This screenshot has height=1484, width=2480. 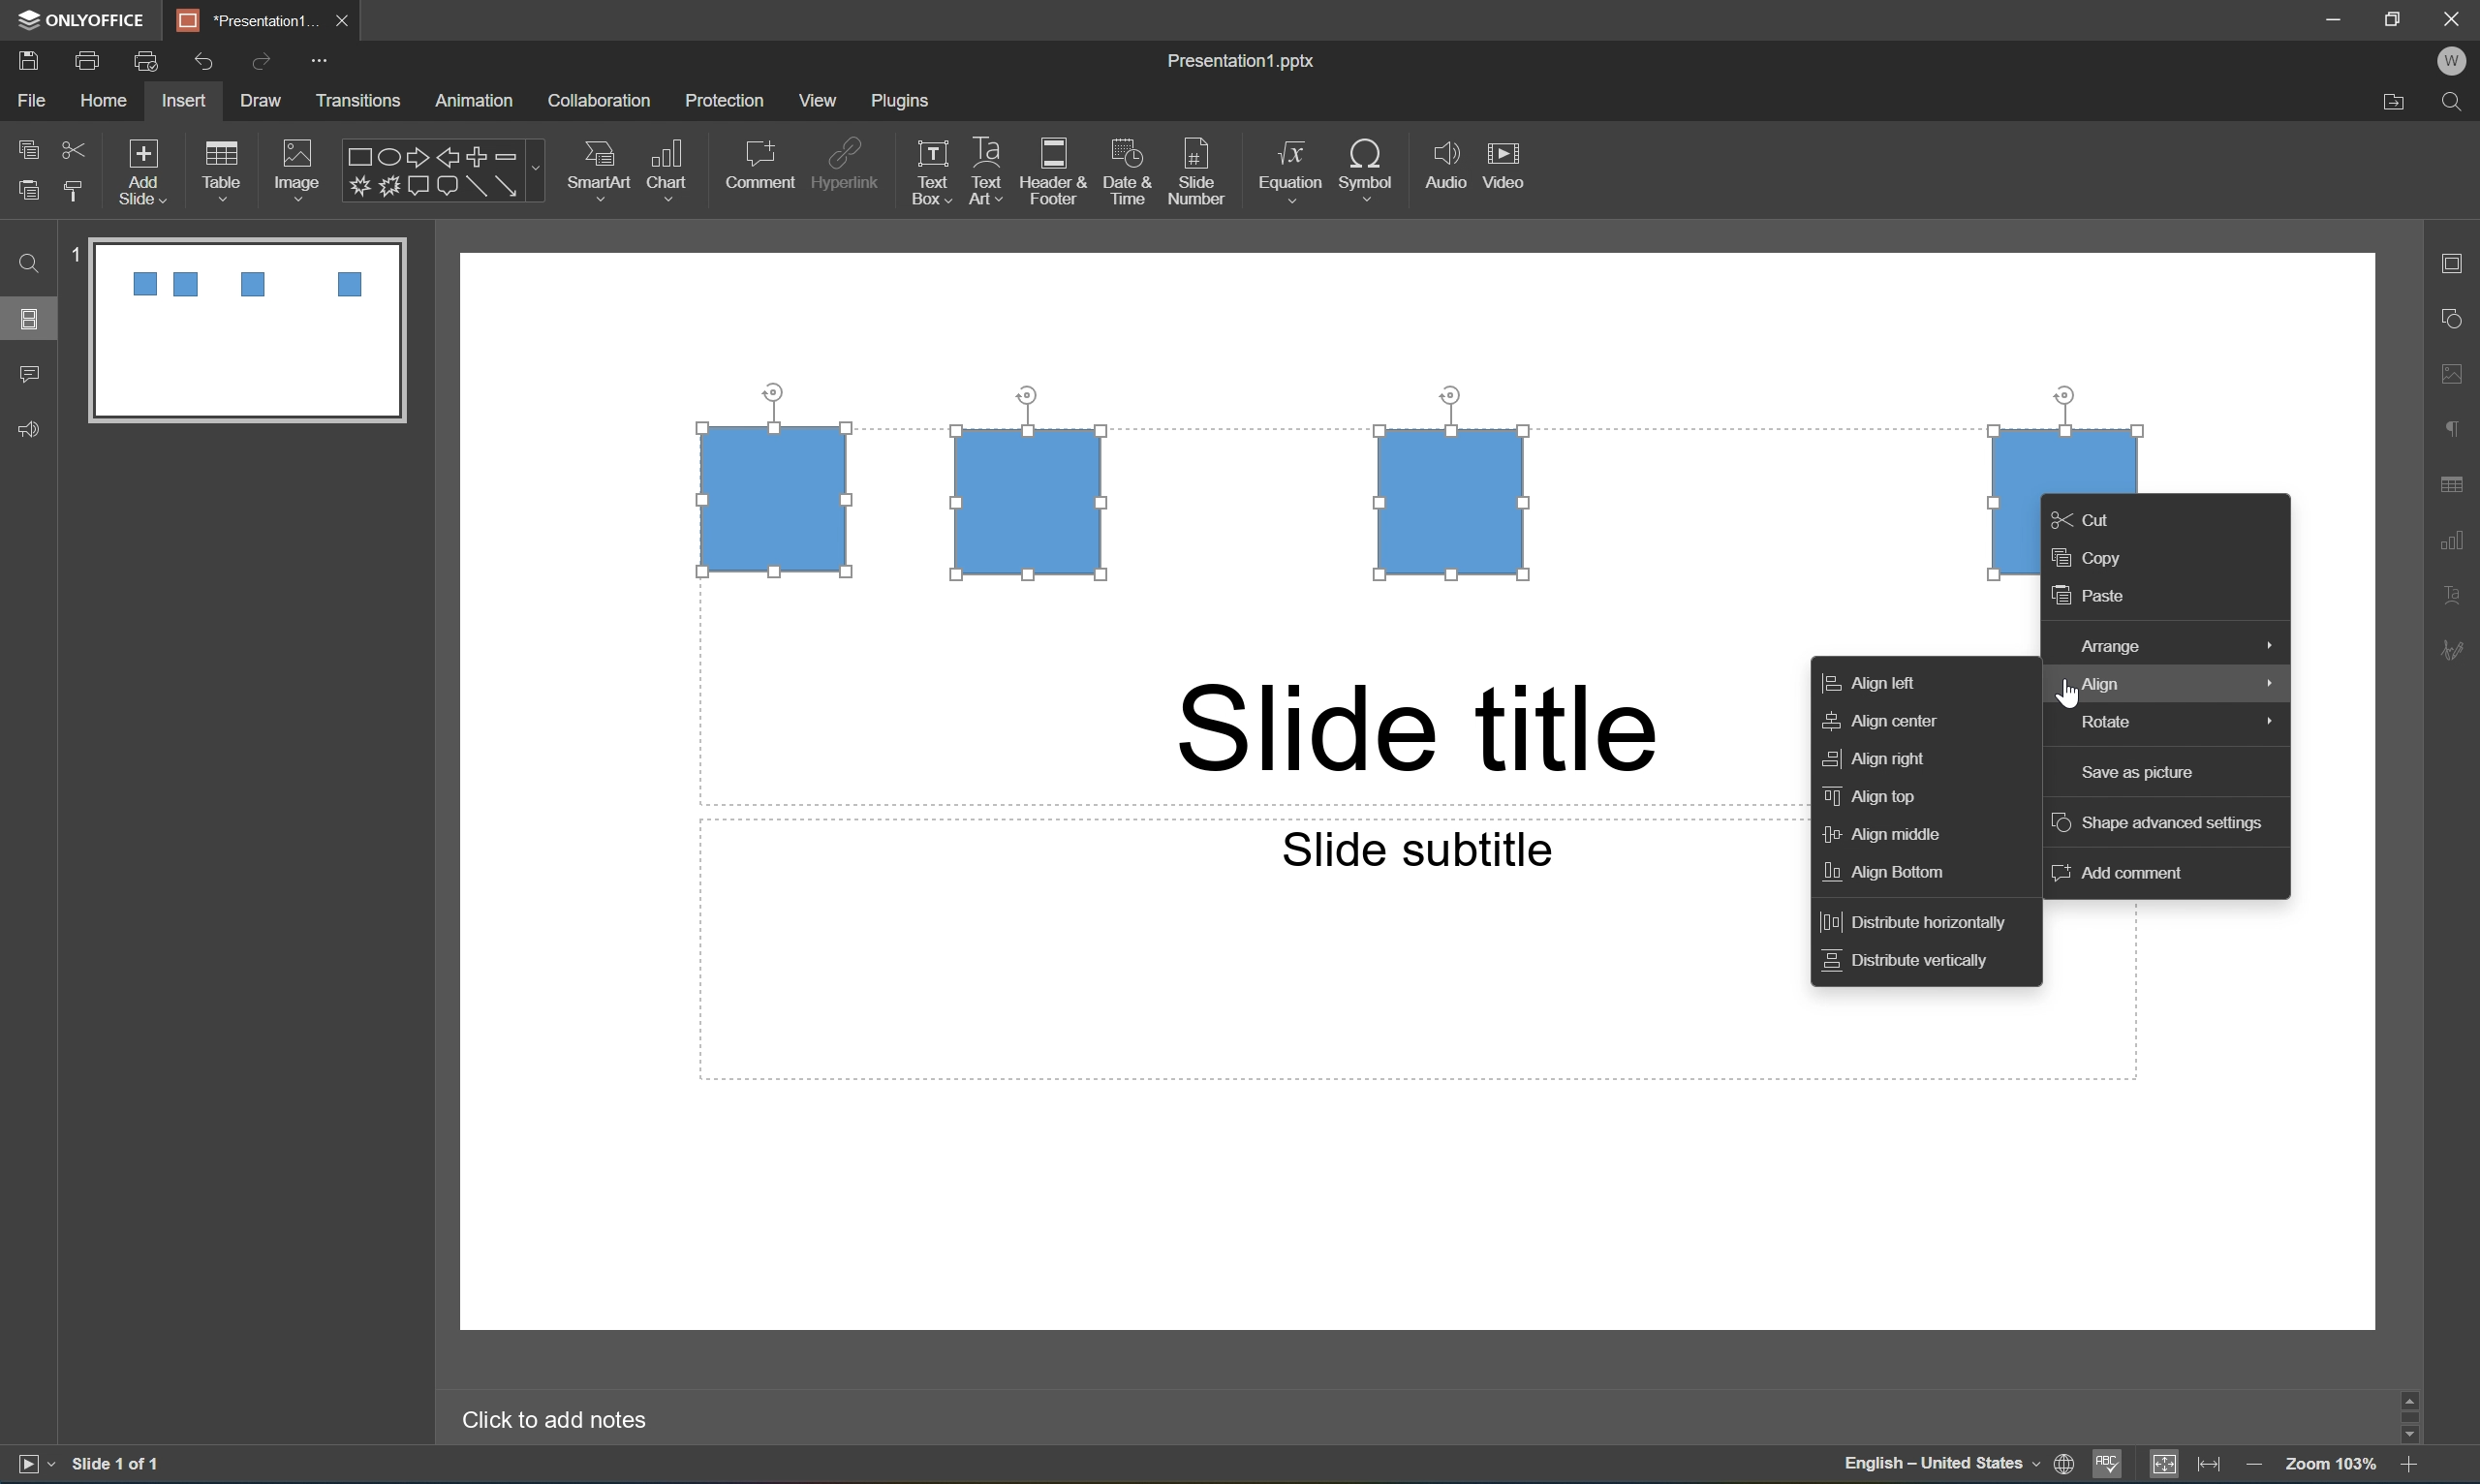 I want to click on fit to width, so click(x=2210, y=1468).